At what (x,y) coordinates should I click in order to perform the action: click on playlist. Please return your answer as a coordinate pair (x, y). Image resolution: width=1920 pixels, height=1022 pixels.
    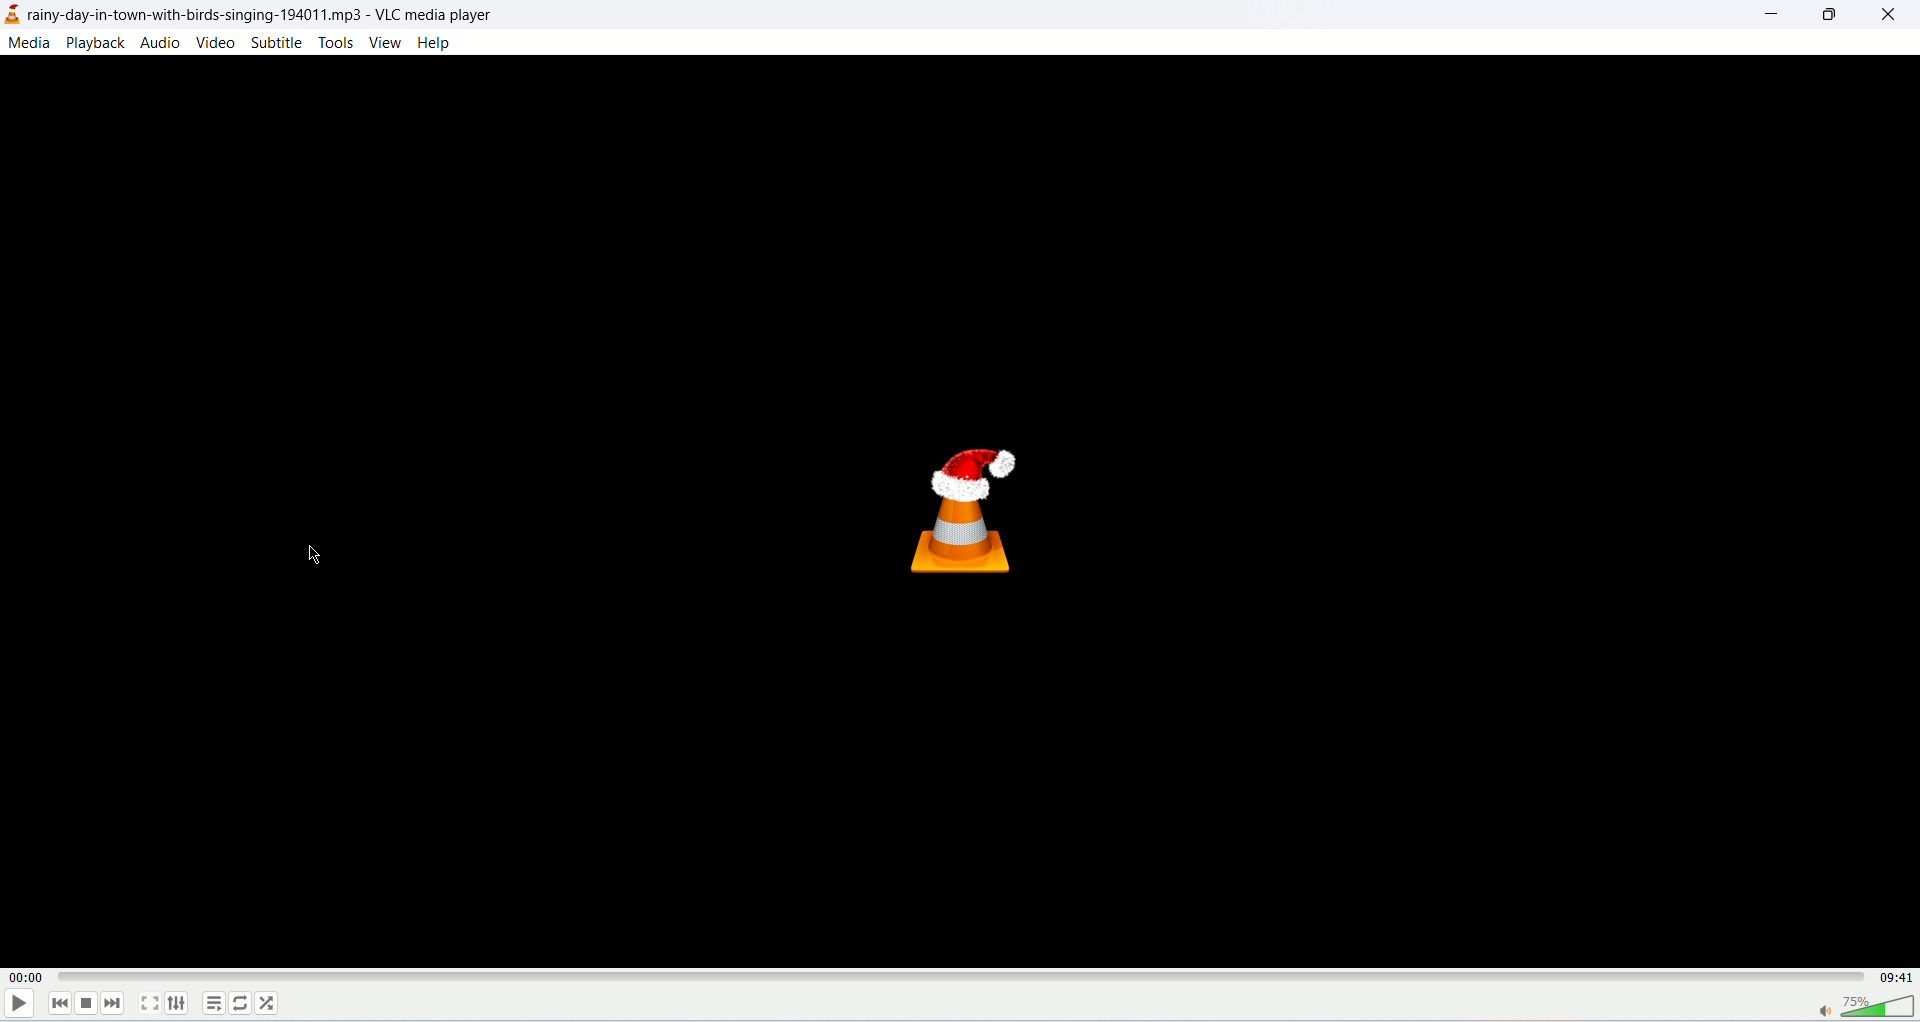
    Looking at the image, I should click on (213, 1003).